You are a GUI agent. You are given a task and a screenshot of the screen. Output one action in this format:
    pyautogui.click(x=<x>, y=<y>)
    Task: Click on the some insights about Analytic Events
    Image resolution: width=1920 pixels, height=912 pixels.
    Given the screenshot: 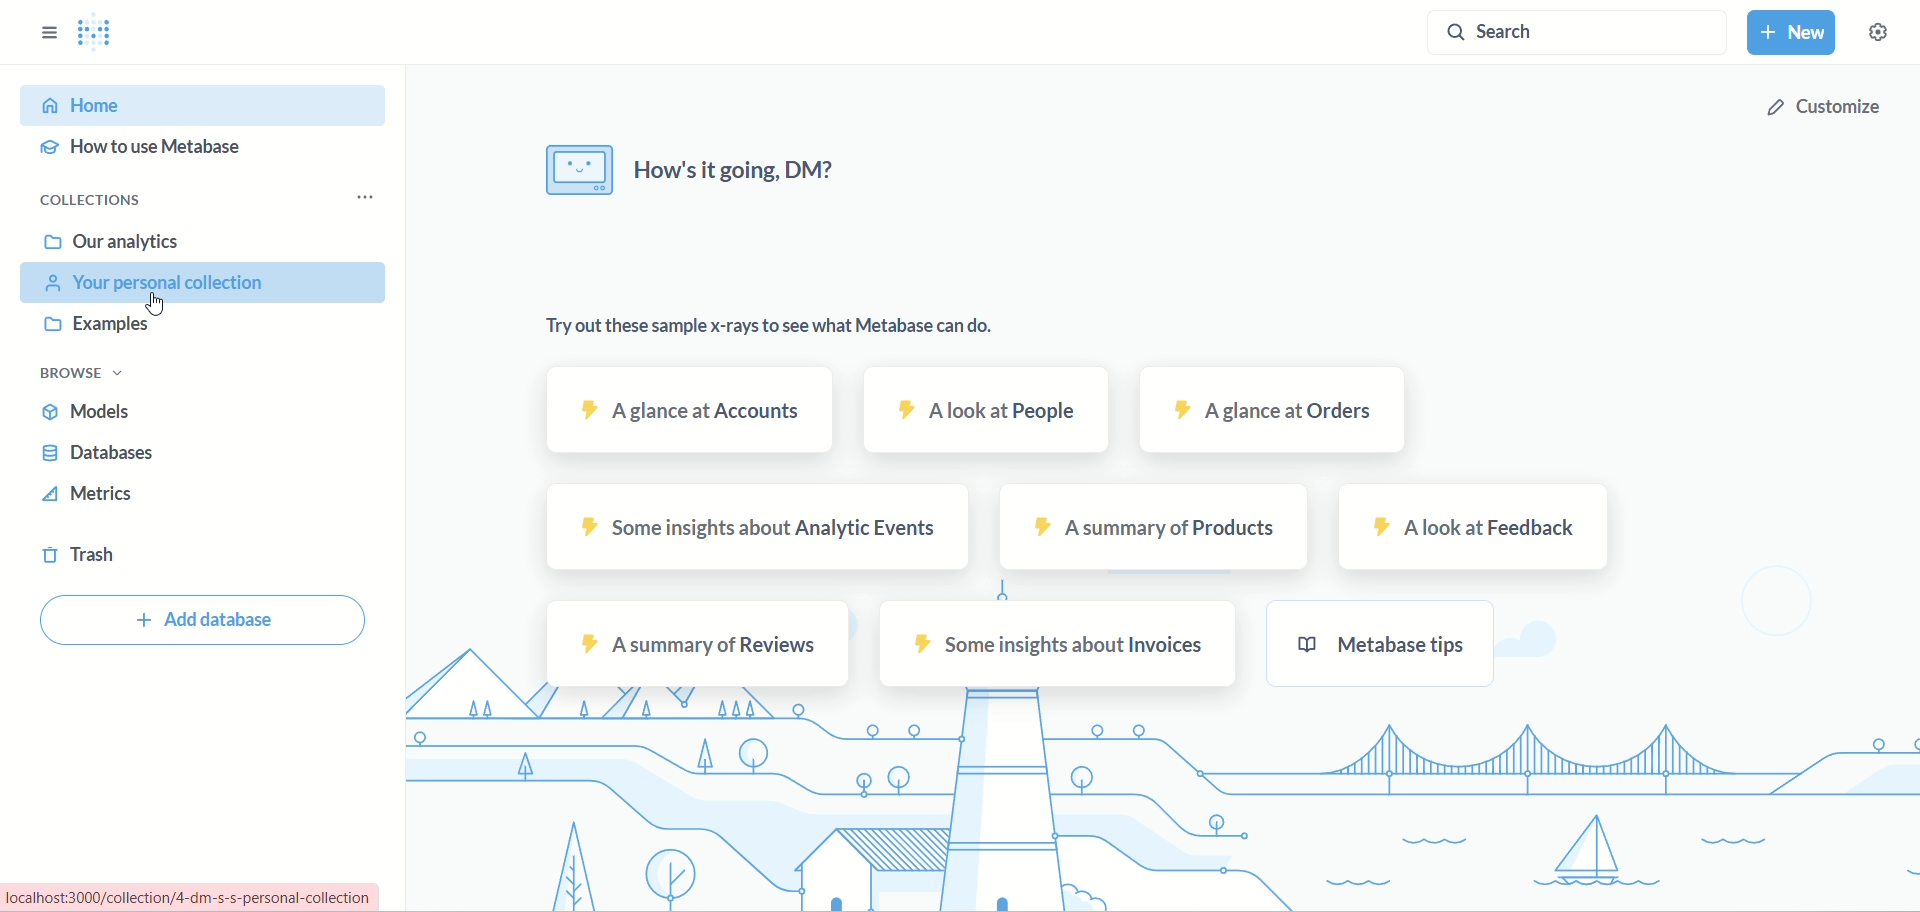 What is the action you would take?
    pyautogui.click(x=765, y=530)
    